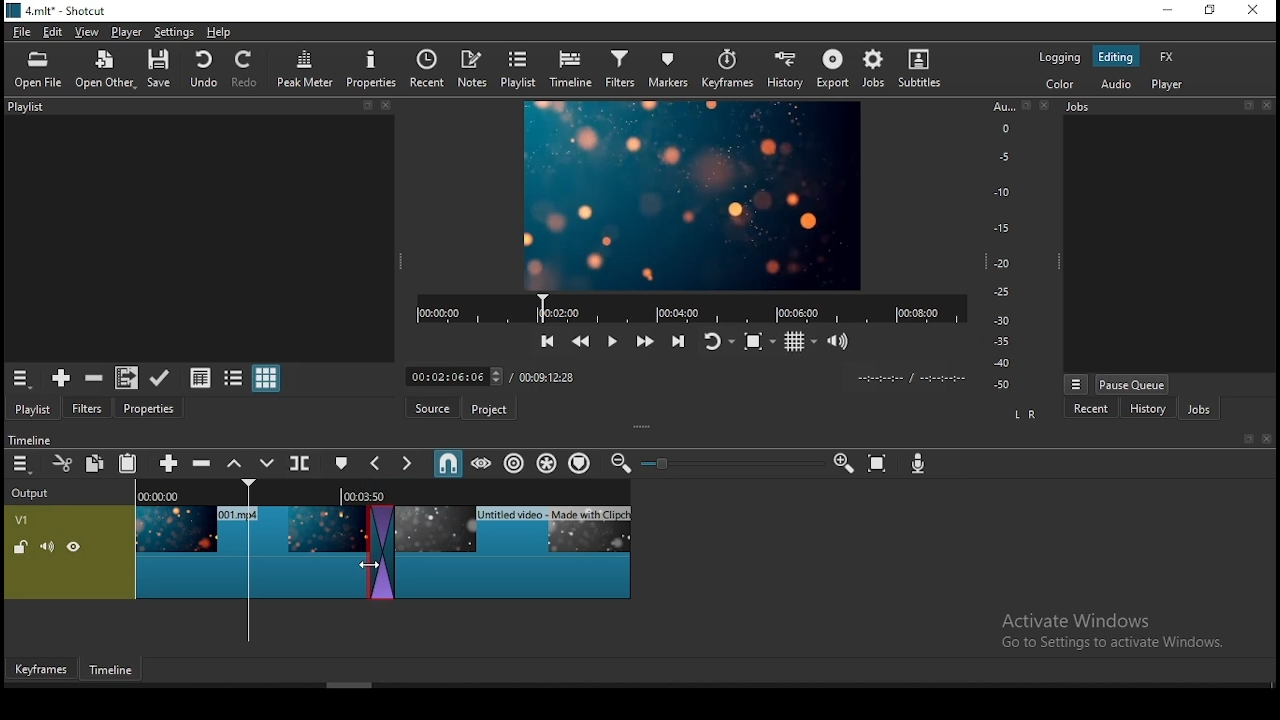 This screenshot has height=720, width=1280. What do you see at coordinates (517, 550) in the screenshot?
I see `video clip` at bounding box center [517, 550].